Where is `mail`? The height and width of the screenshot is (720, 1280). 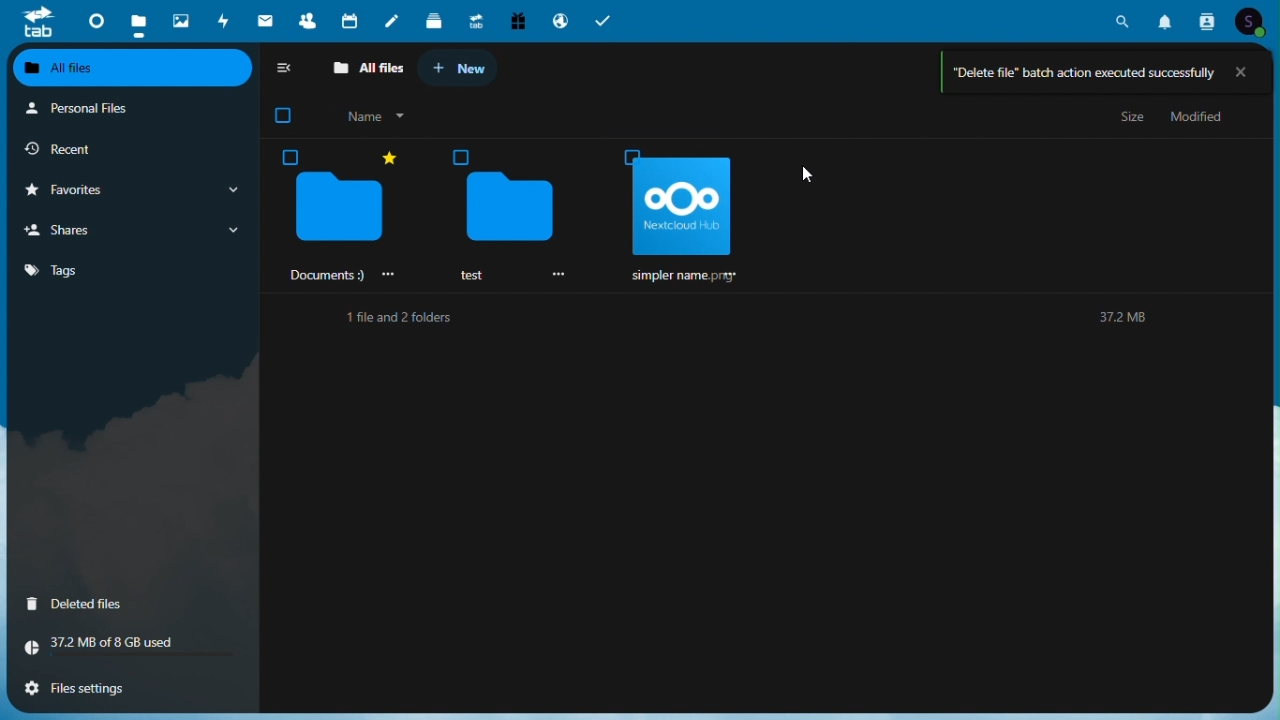
mail is located at coordinates (267, 19).